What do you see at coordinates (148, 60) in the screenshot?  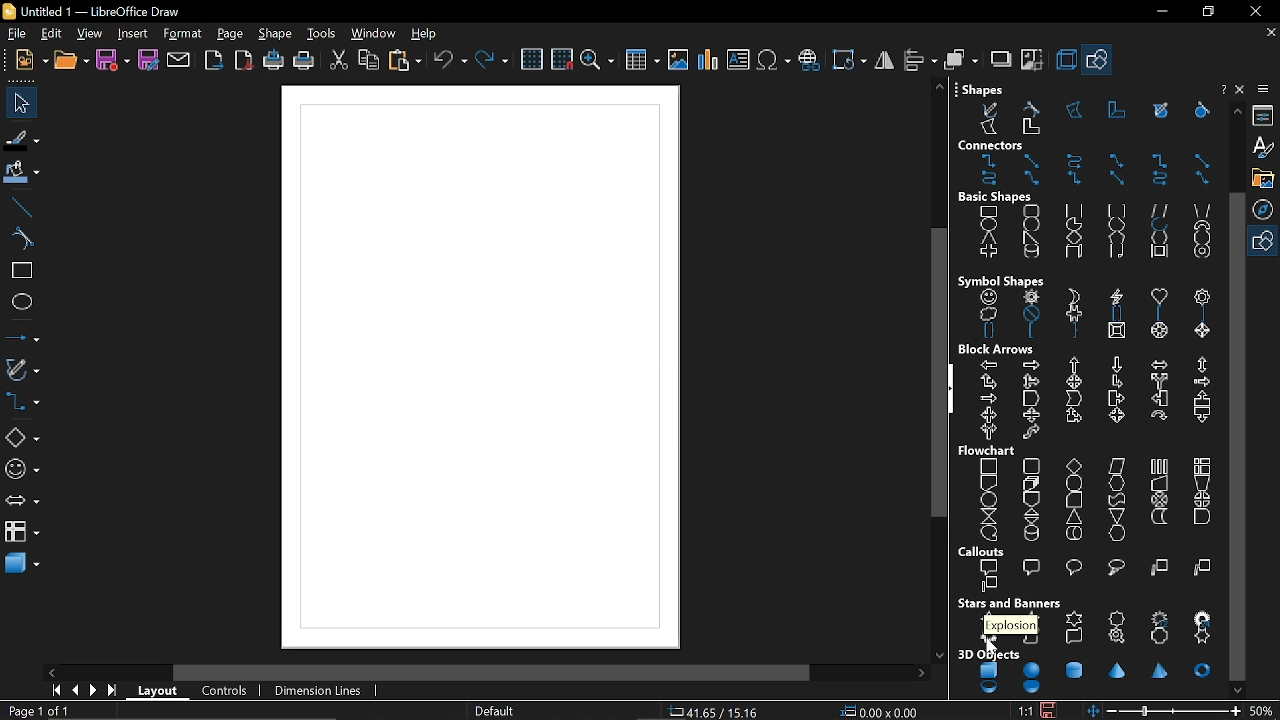 I see `save as` at bounding box center [148, 60].